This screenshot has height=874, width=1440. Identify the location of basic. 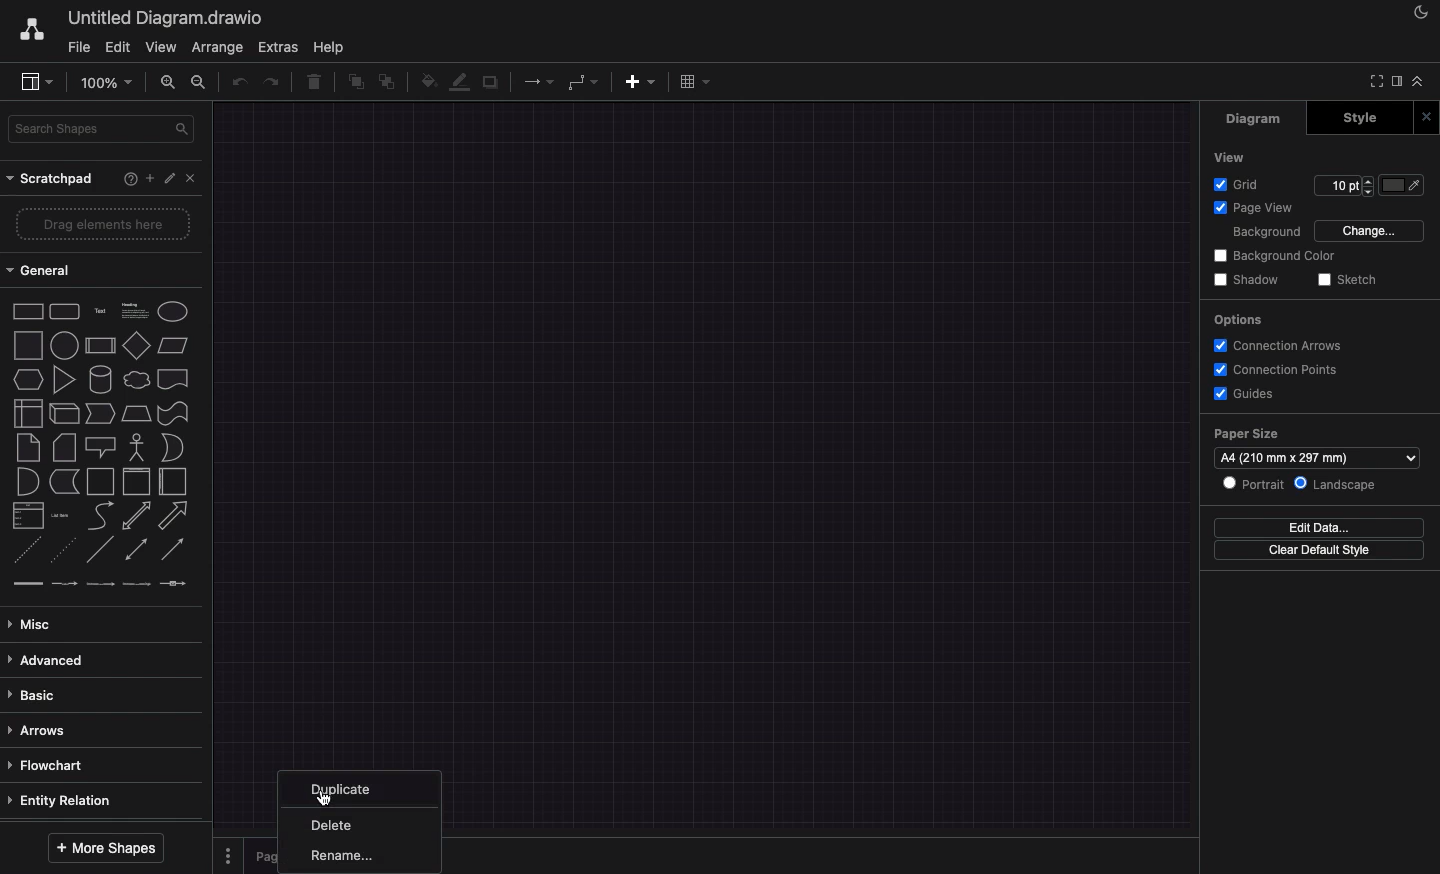
(45, 694).